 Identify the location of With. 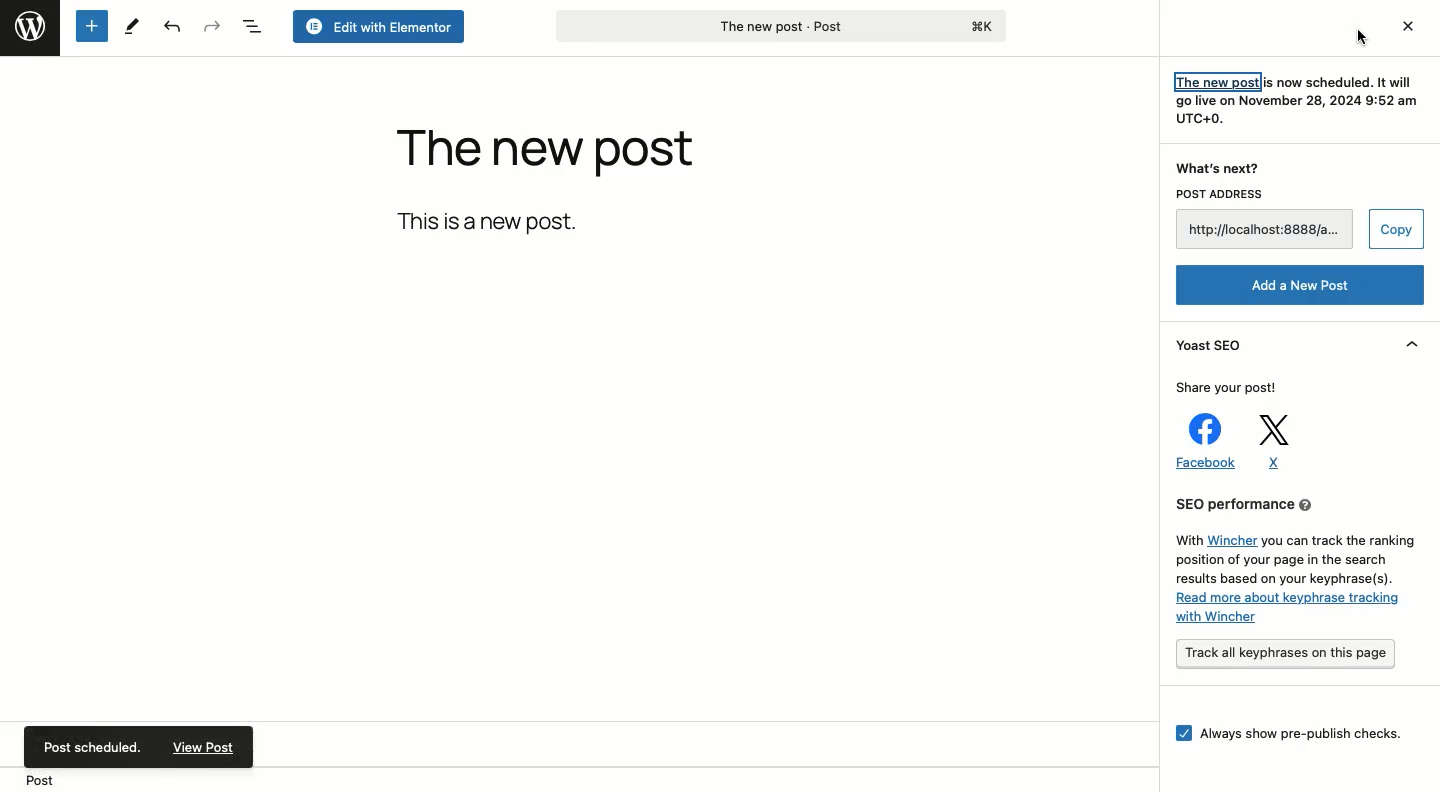
(1187, 540).